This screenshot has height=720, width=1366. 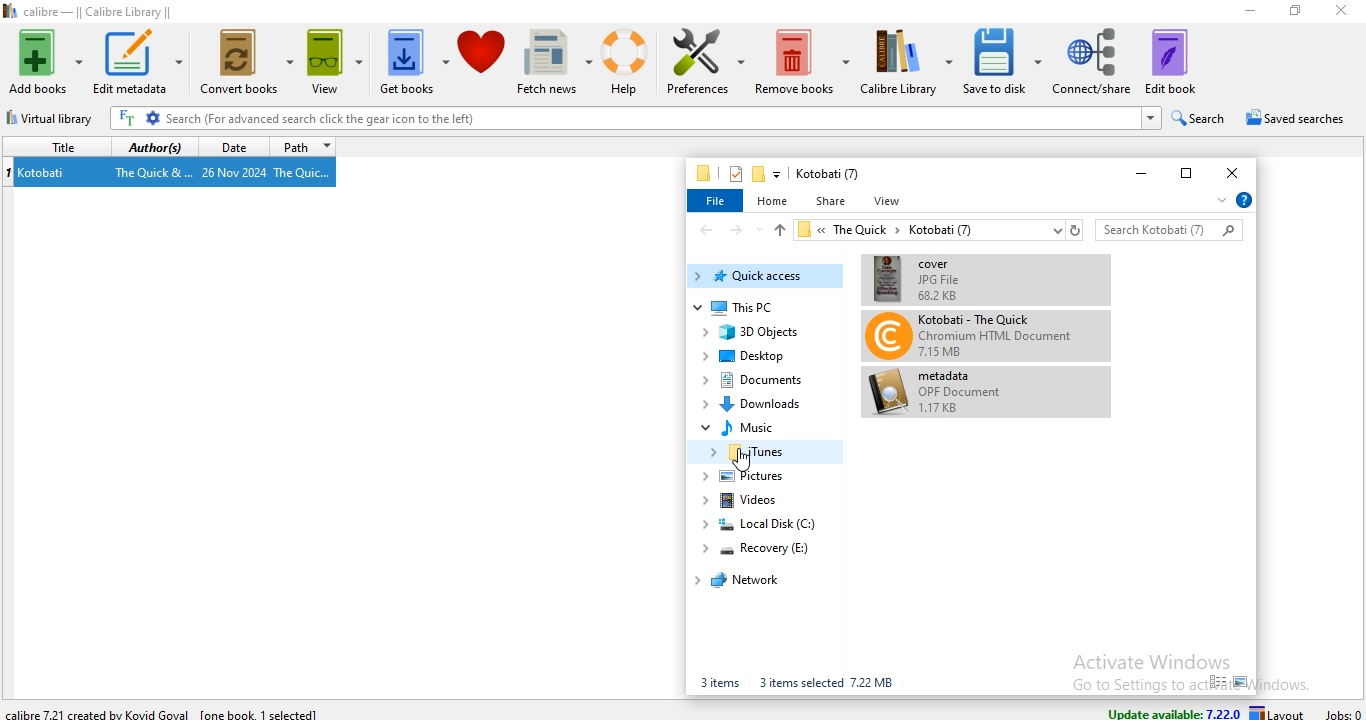 I want to click on Kotobati (7), so click(x=827, y=174).